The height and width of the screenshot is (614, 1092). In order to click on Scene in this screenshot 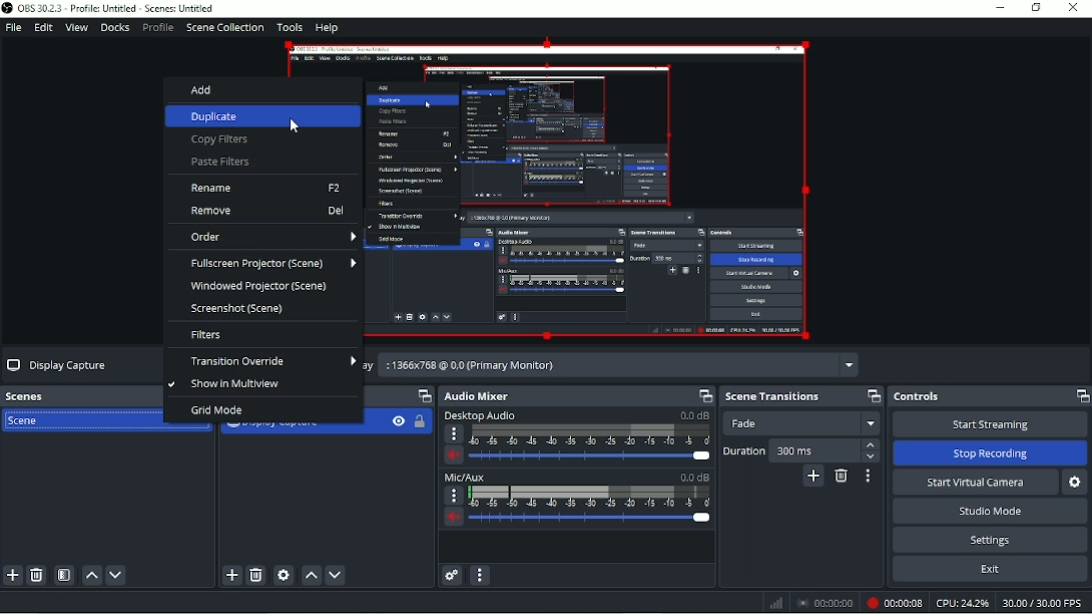, I will do `click(27, 420)`.